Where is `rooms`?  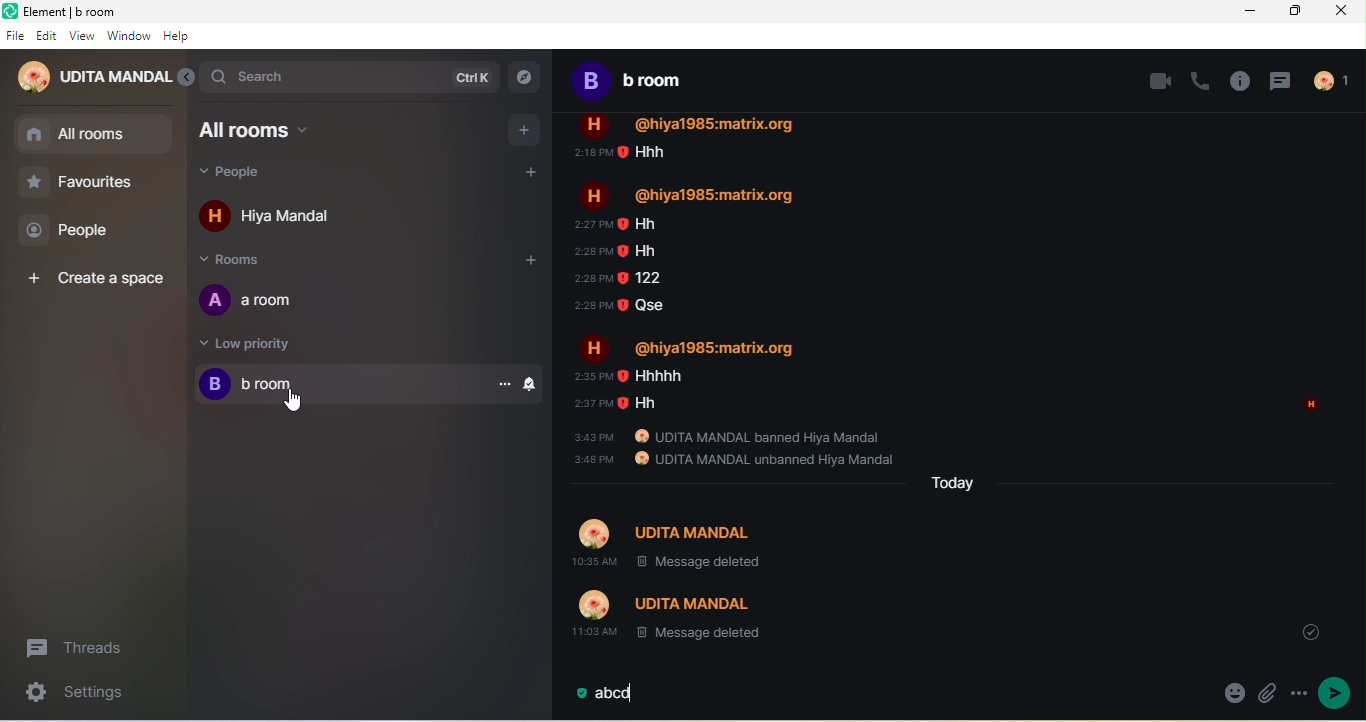
rooms is located at coordinates (242, 262).